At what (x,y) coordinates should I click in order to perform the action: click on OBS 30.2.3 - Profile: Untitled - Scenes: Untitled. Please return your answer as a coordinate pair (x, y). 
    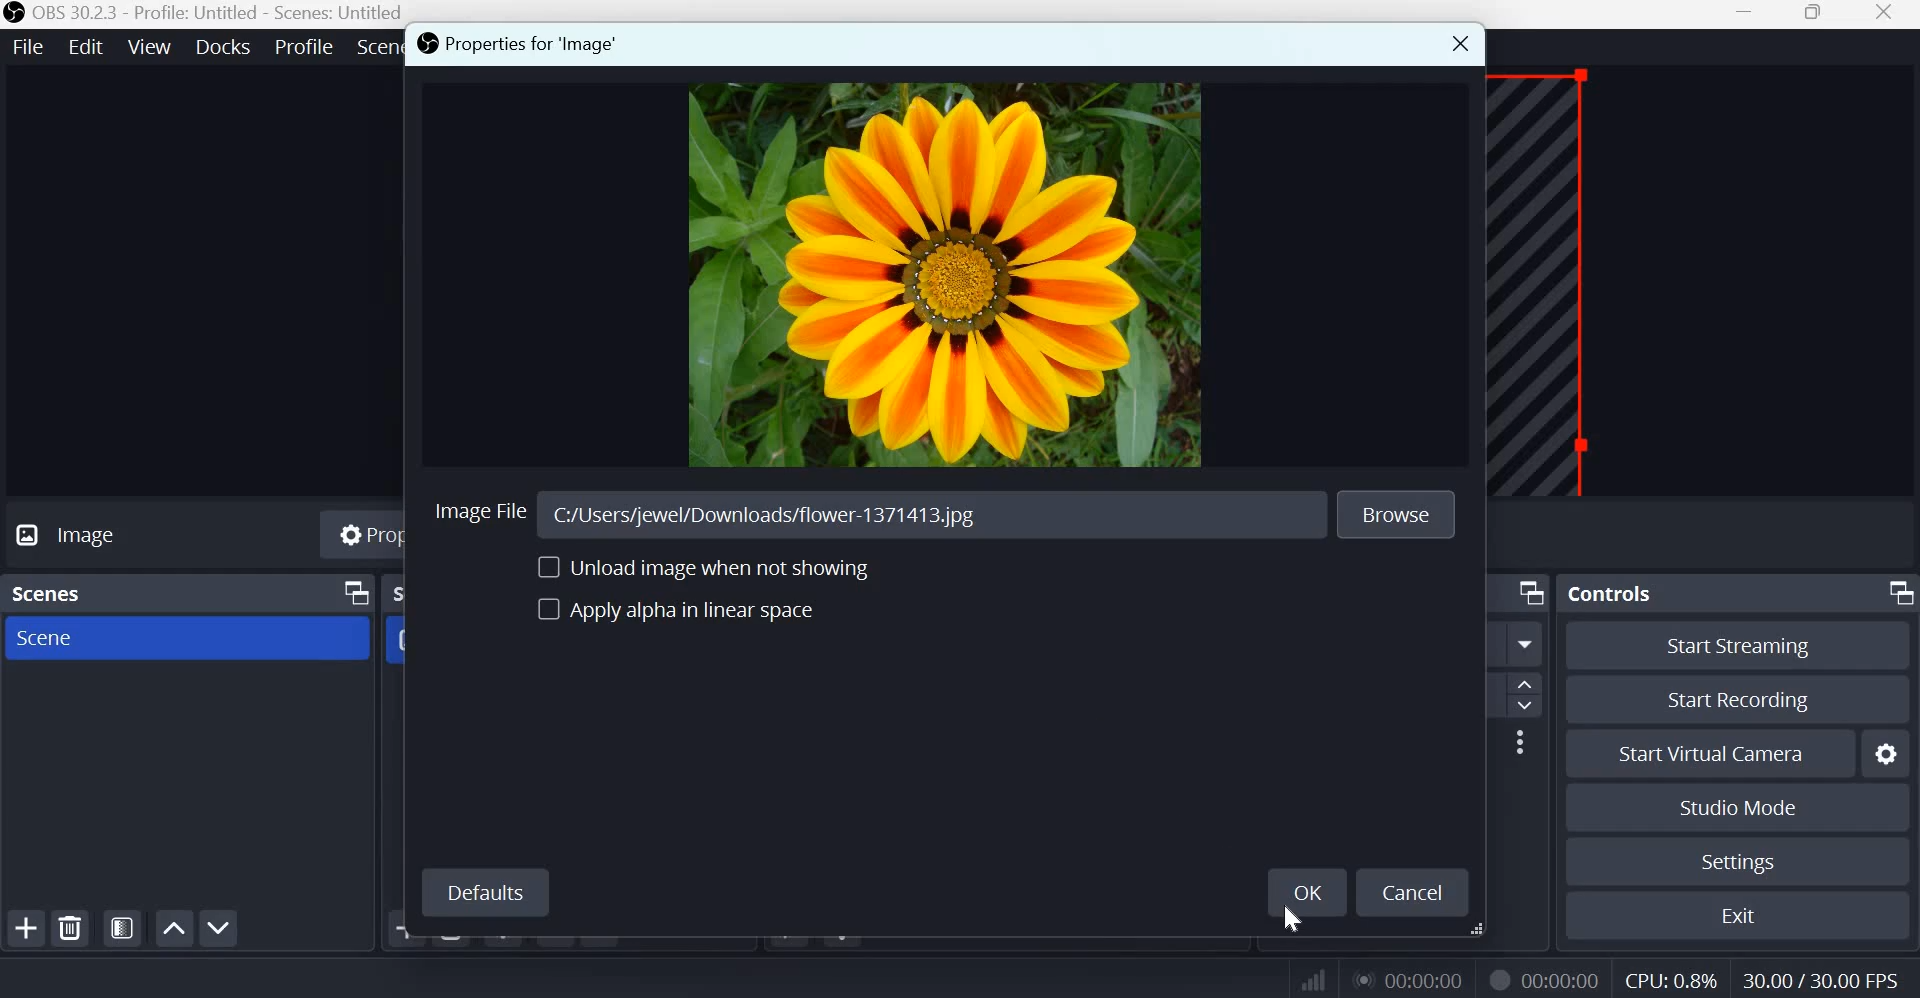
    Looking at the image, I should click on (203, 13).